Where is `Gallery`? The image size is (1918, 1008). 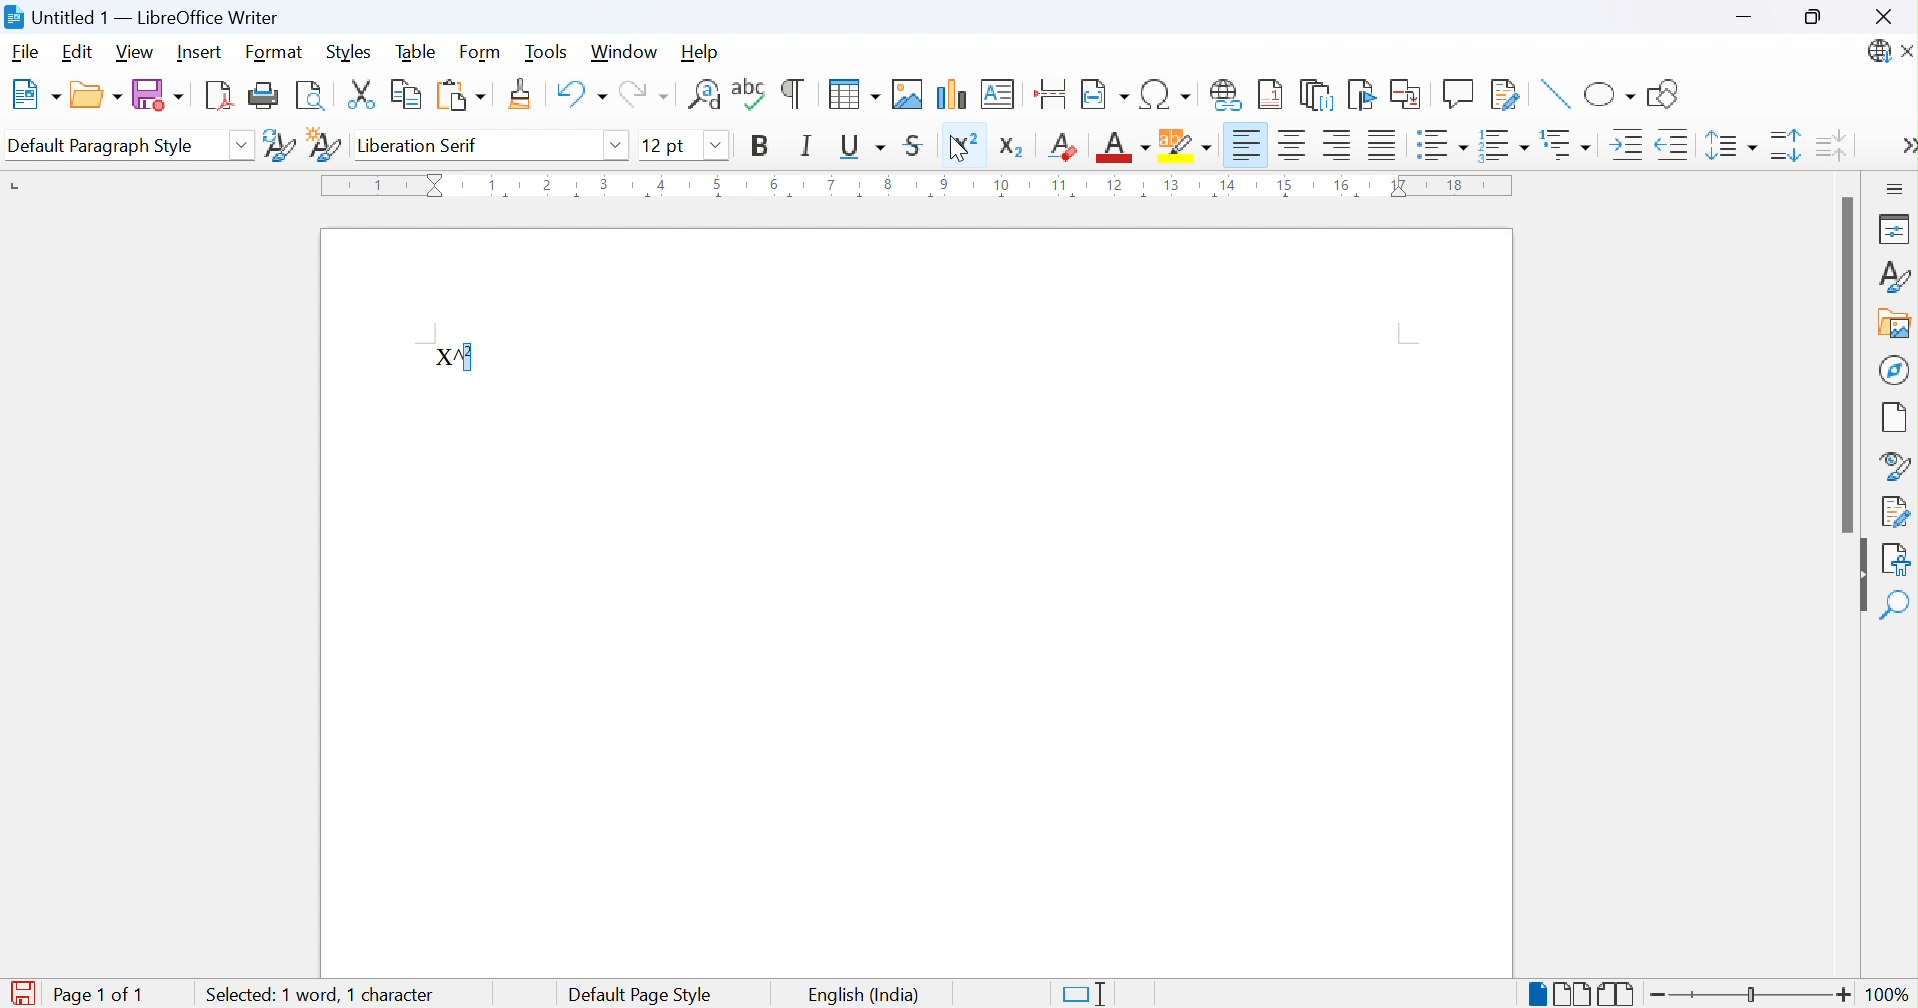
Gallery is located at coordinates (1894, 323).